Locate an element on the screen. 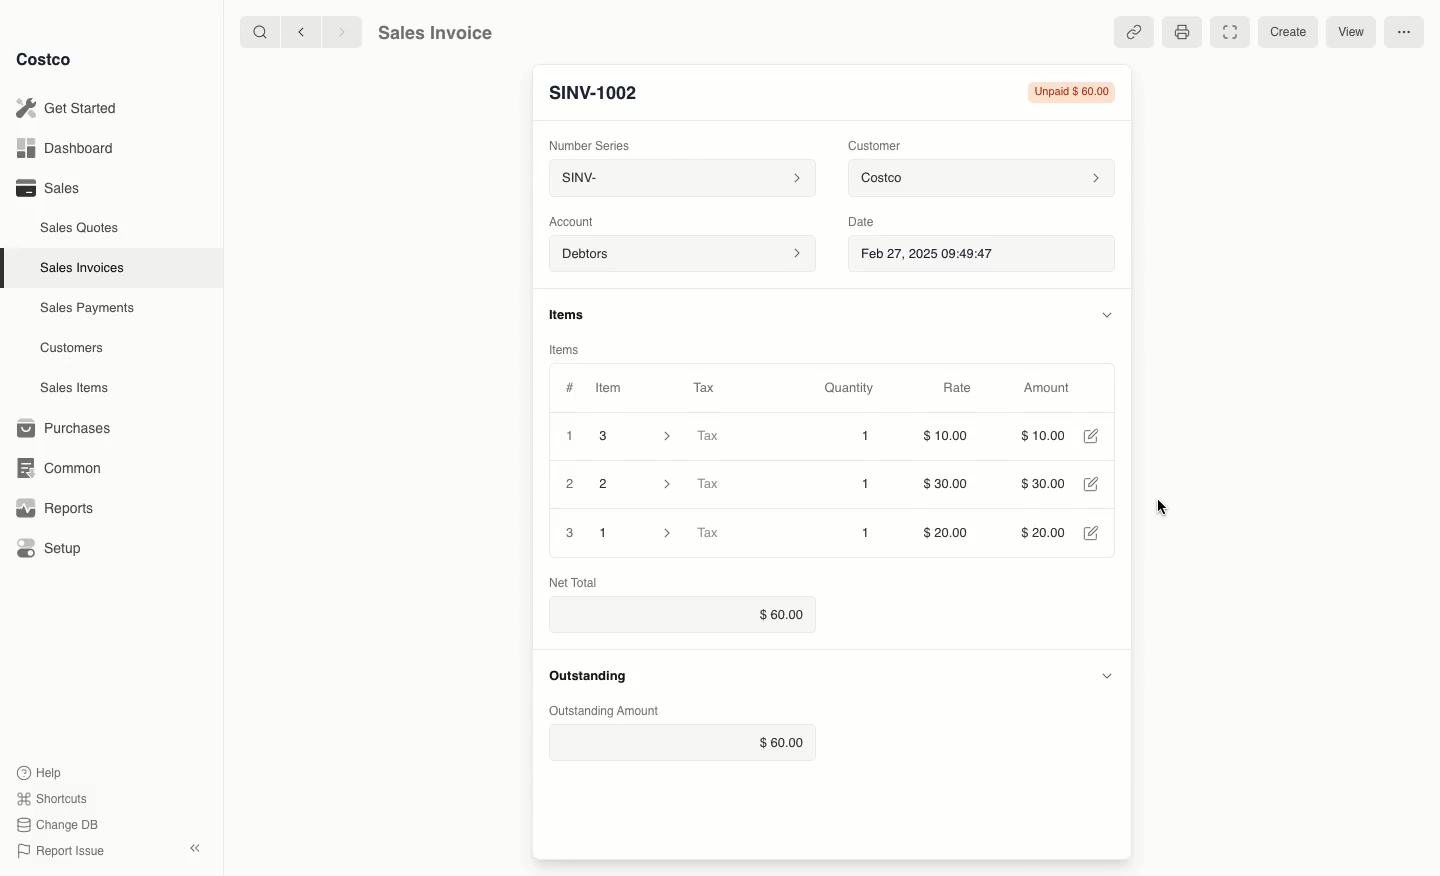  Report Issue is located at coordinates (61, 851).